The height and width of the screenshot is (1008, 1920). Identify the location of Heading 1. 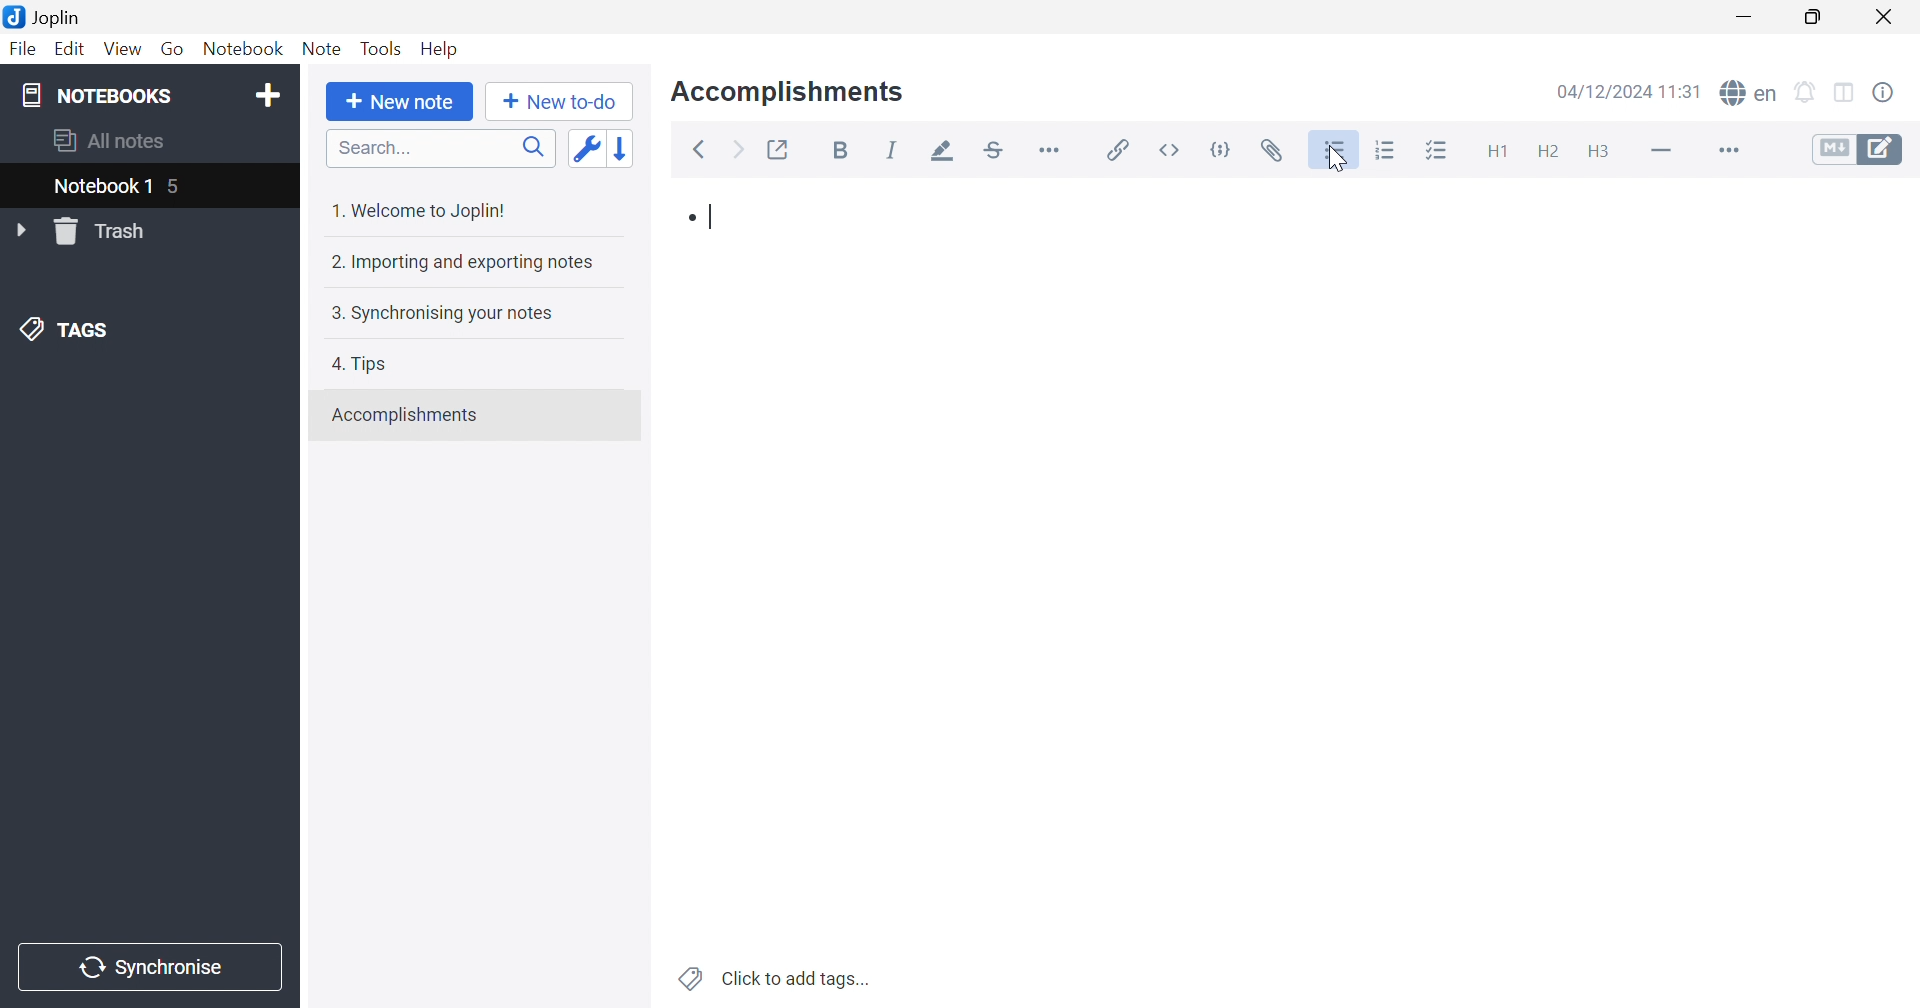
(1499, 152).